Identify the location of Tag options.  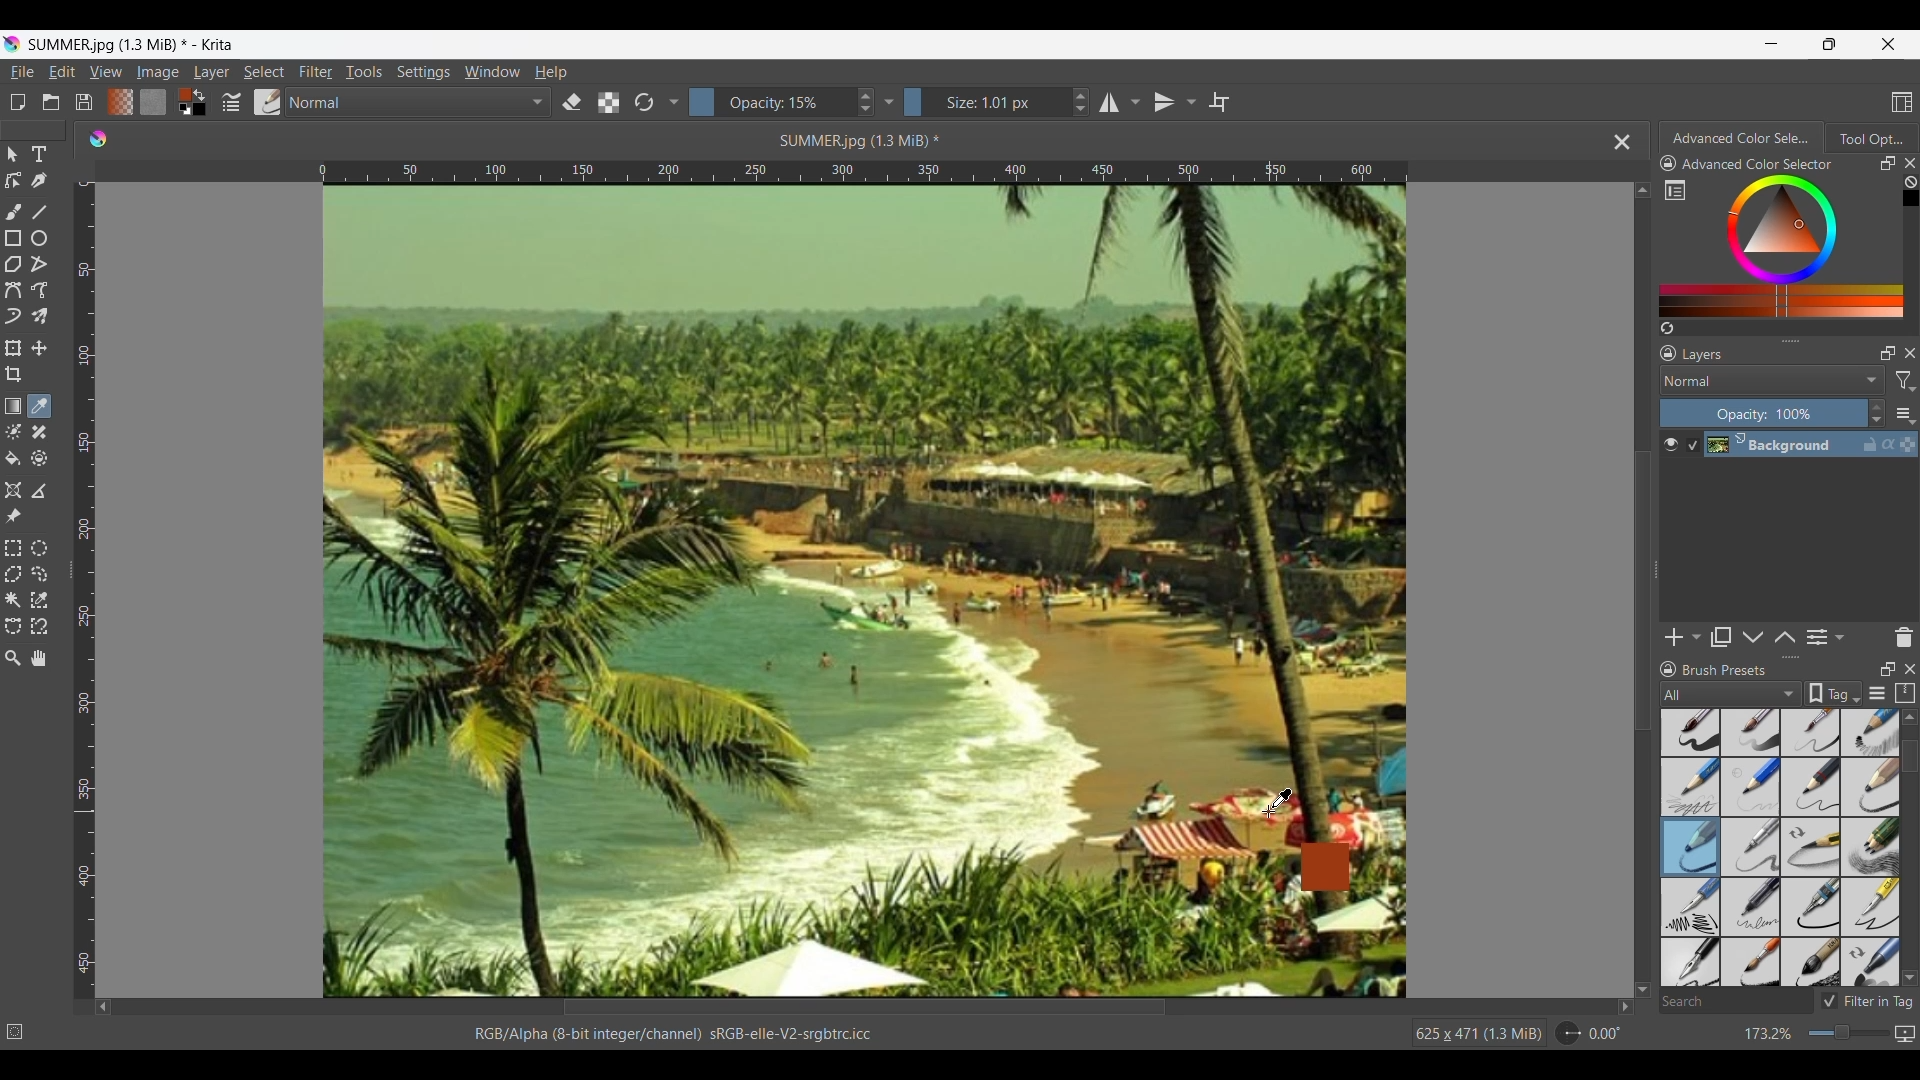
(1732, 694).